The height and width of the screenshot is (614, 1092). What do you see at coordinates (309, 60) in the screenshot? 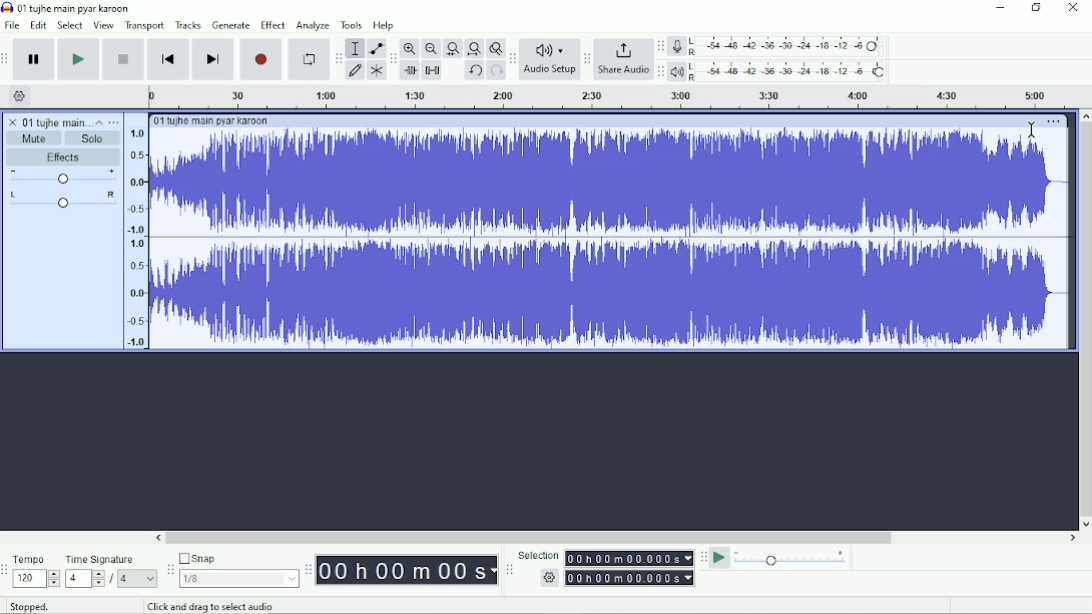
I see `Enable looping` at bounding box center [309, 60].